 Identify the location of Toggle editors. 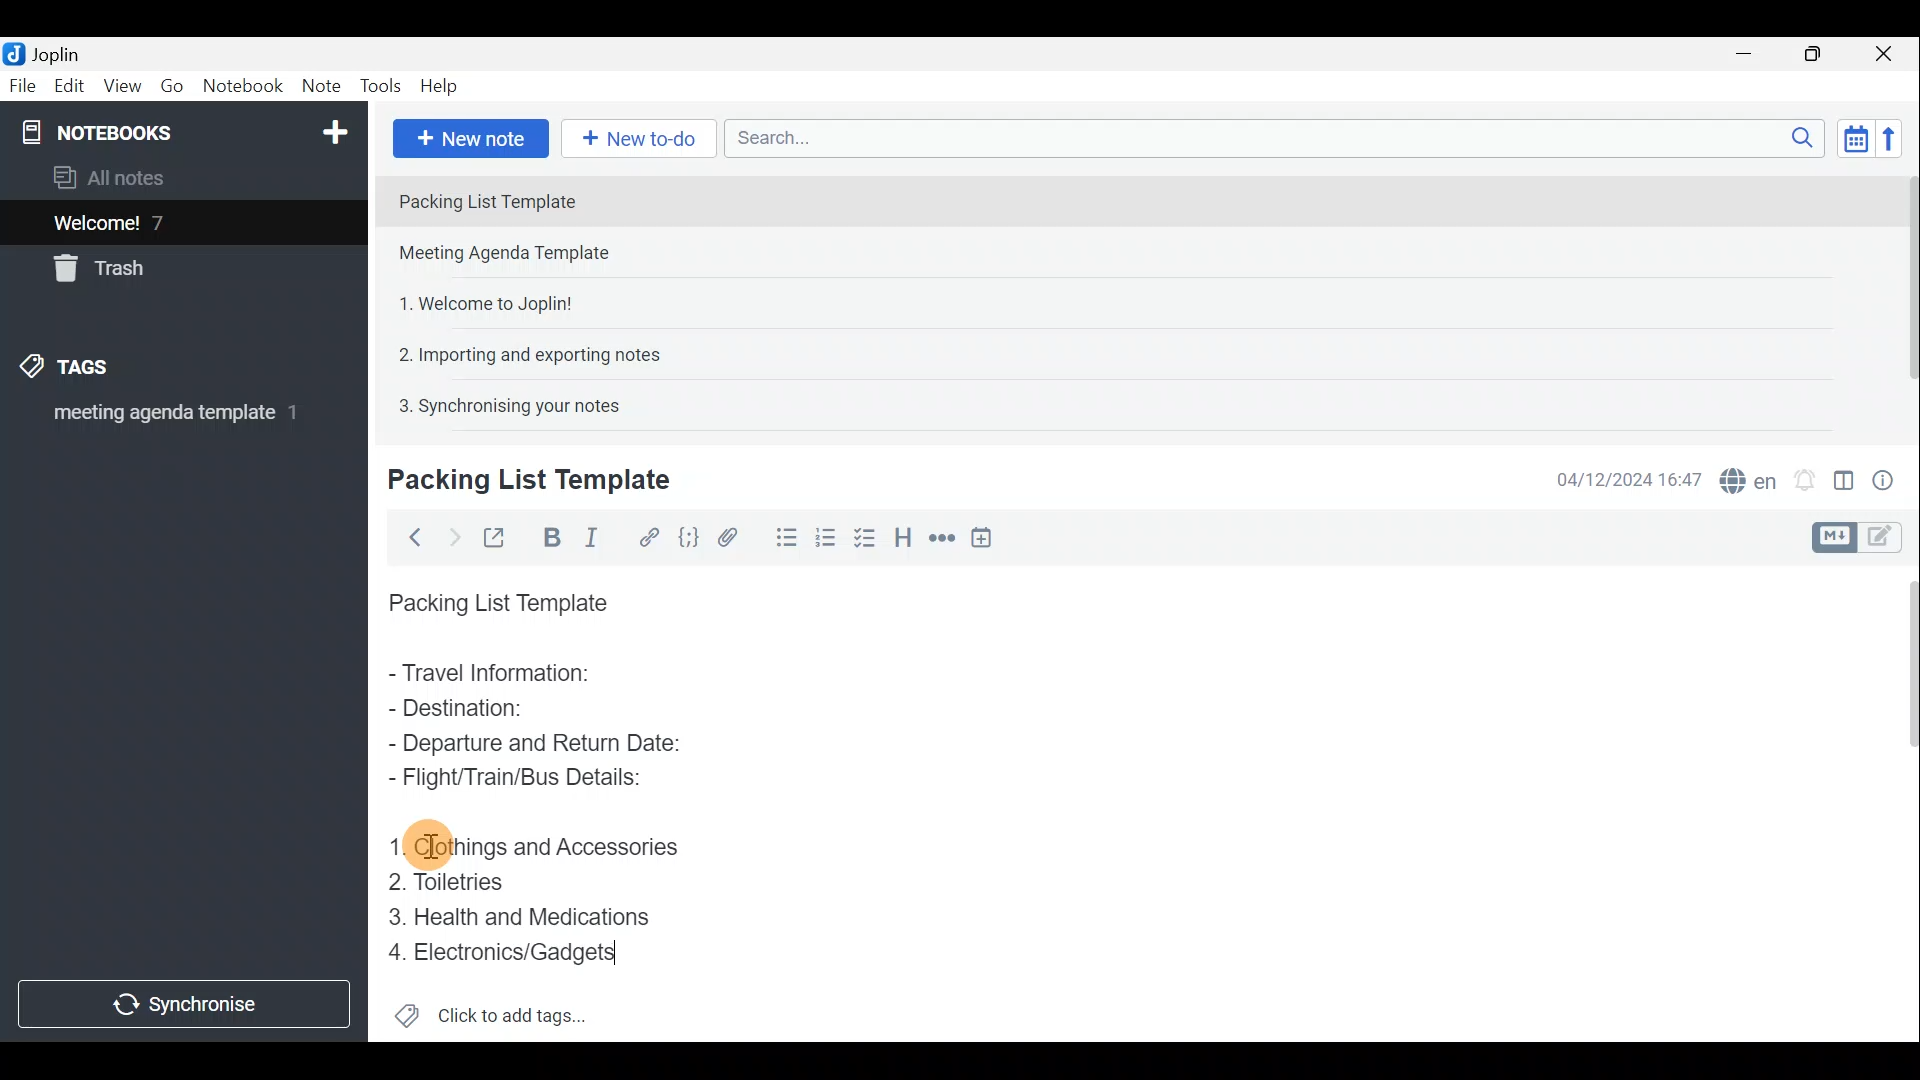
(1890, 539).